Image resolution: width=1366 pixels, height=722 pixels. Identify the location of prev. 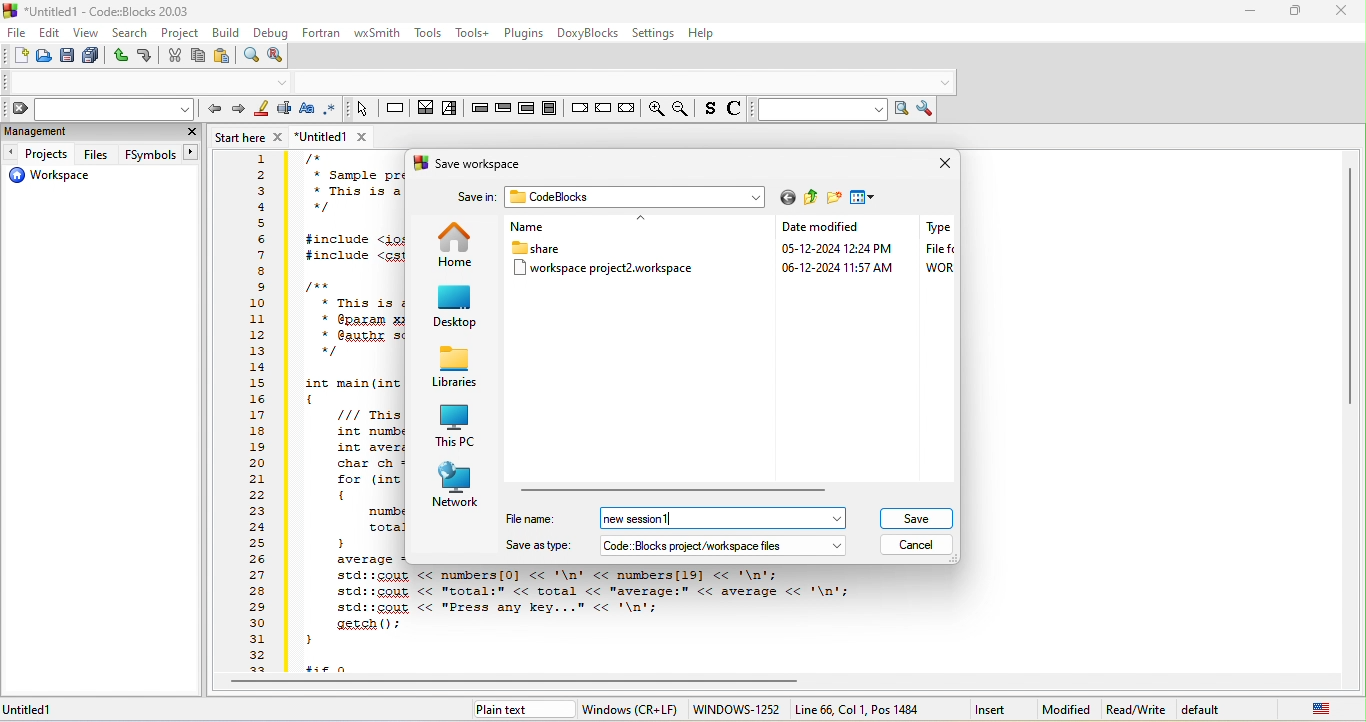
(213, 110).